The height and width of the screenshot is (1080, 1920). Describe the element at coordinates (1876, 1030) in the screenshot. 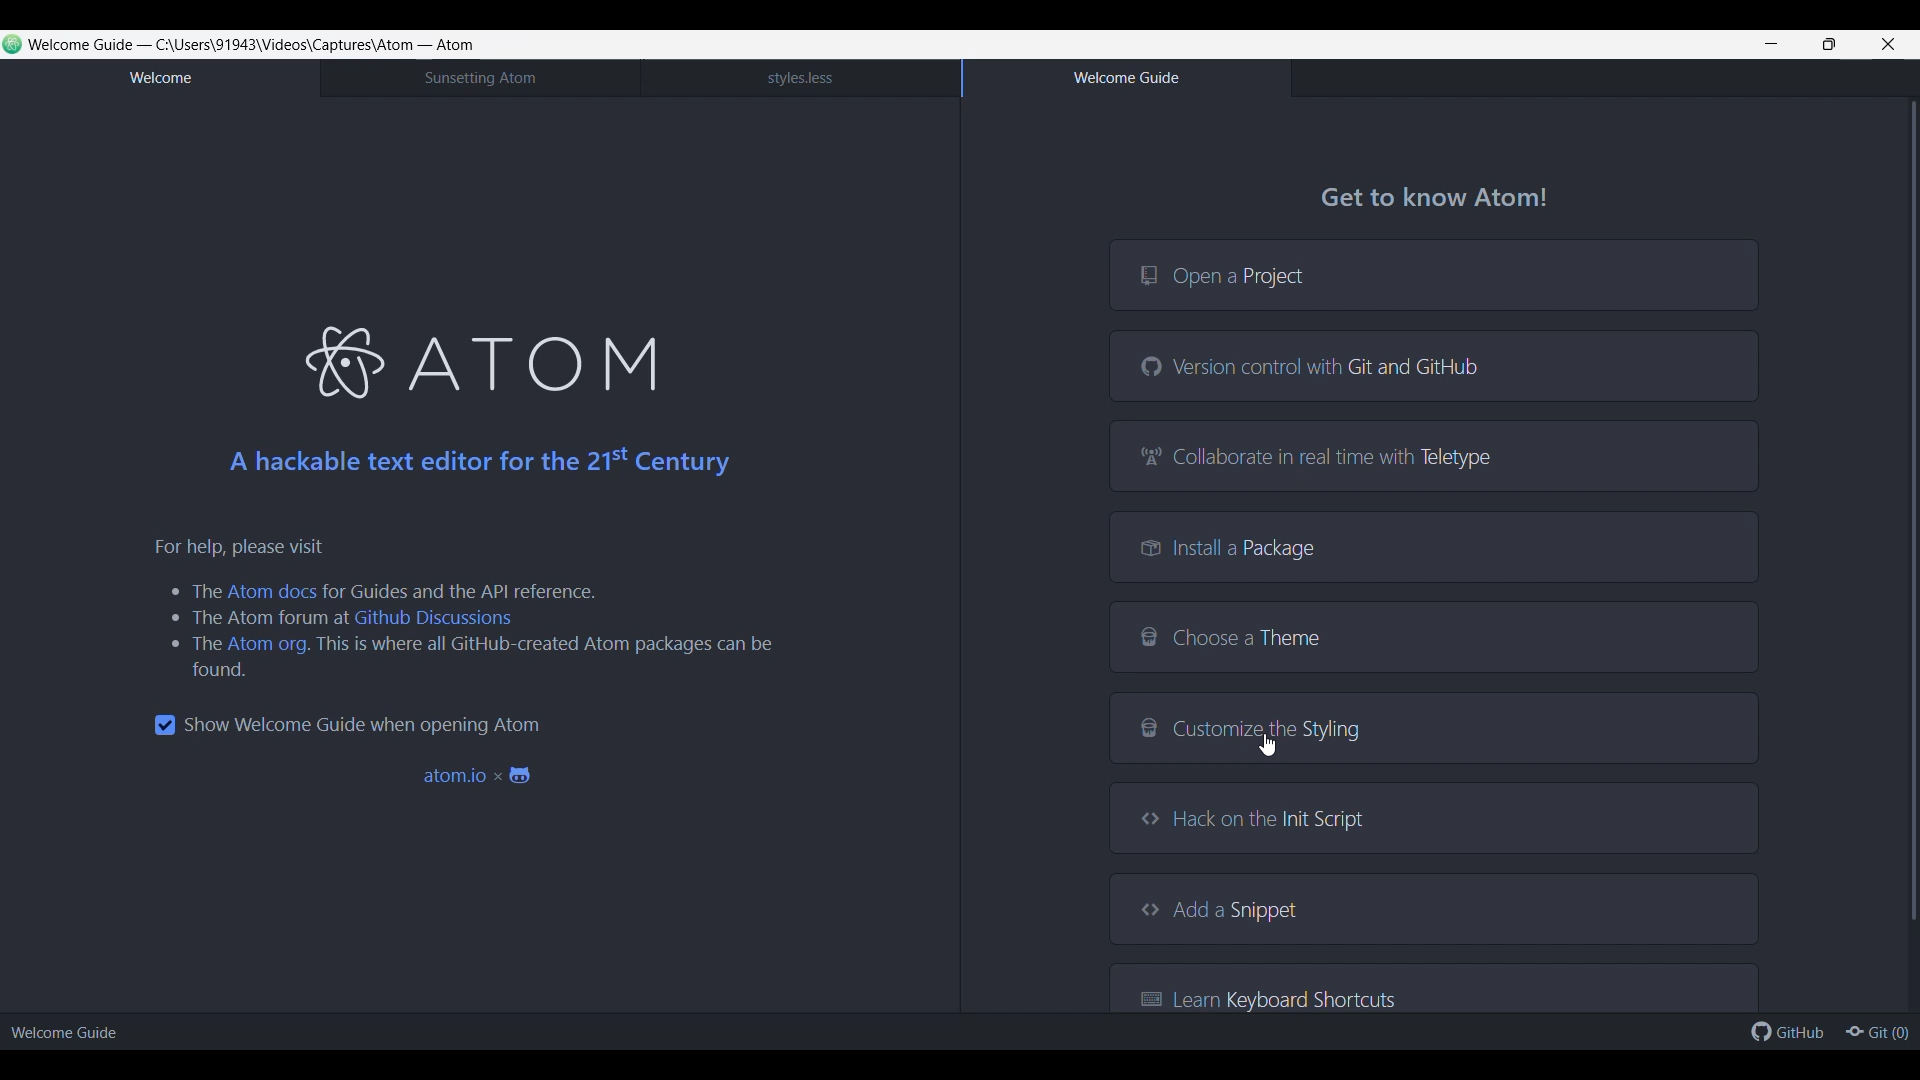

I see `Git` at that location.